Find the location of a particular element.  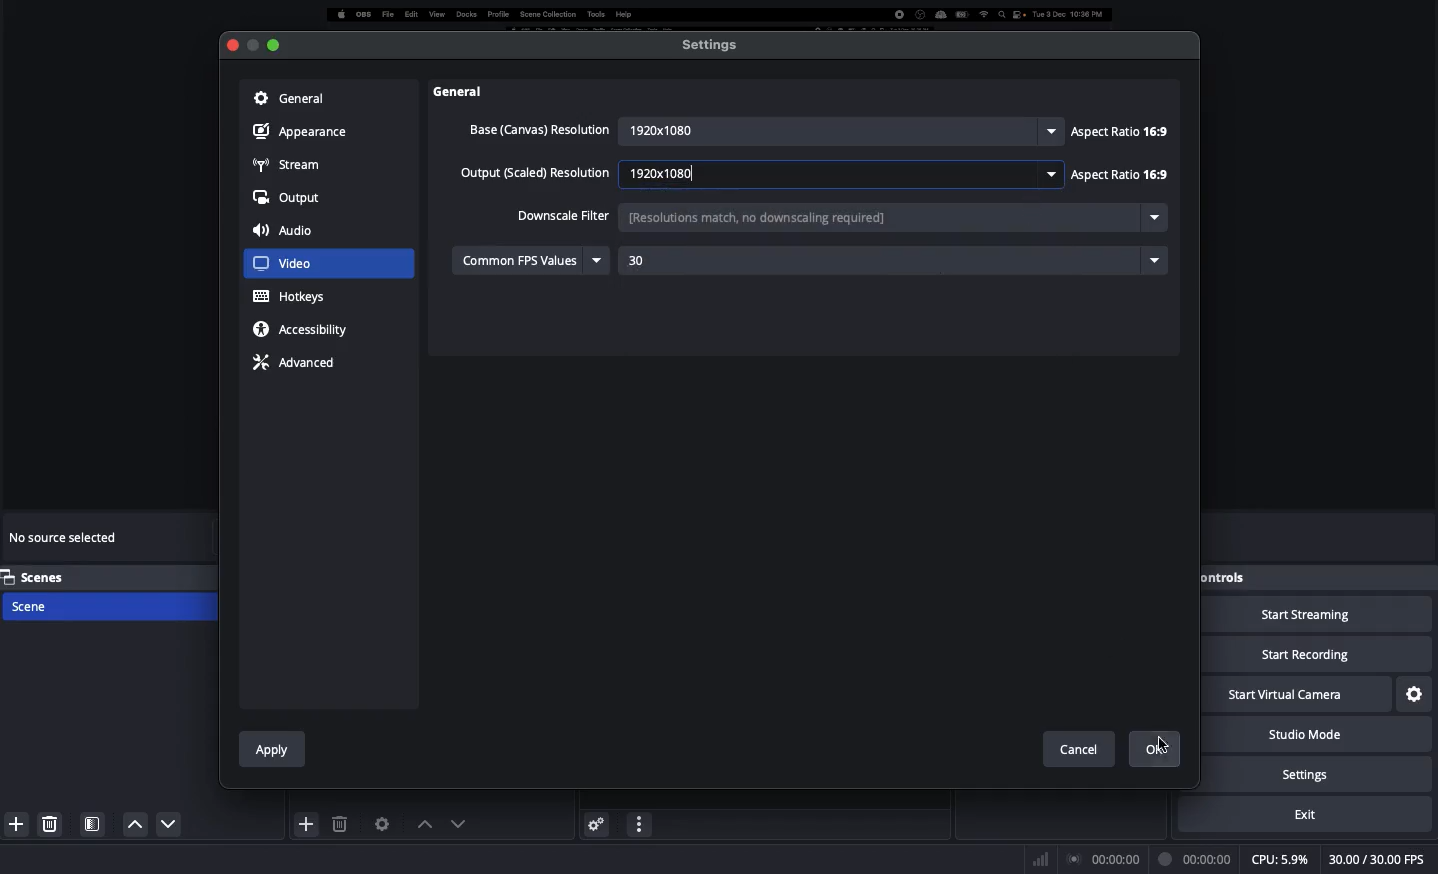

Delete is located at coordinates (342, 824).